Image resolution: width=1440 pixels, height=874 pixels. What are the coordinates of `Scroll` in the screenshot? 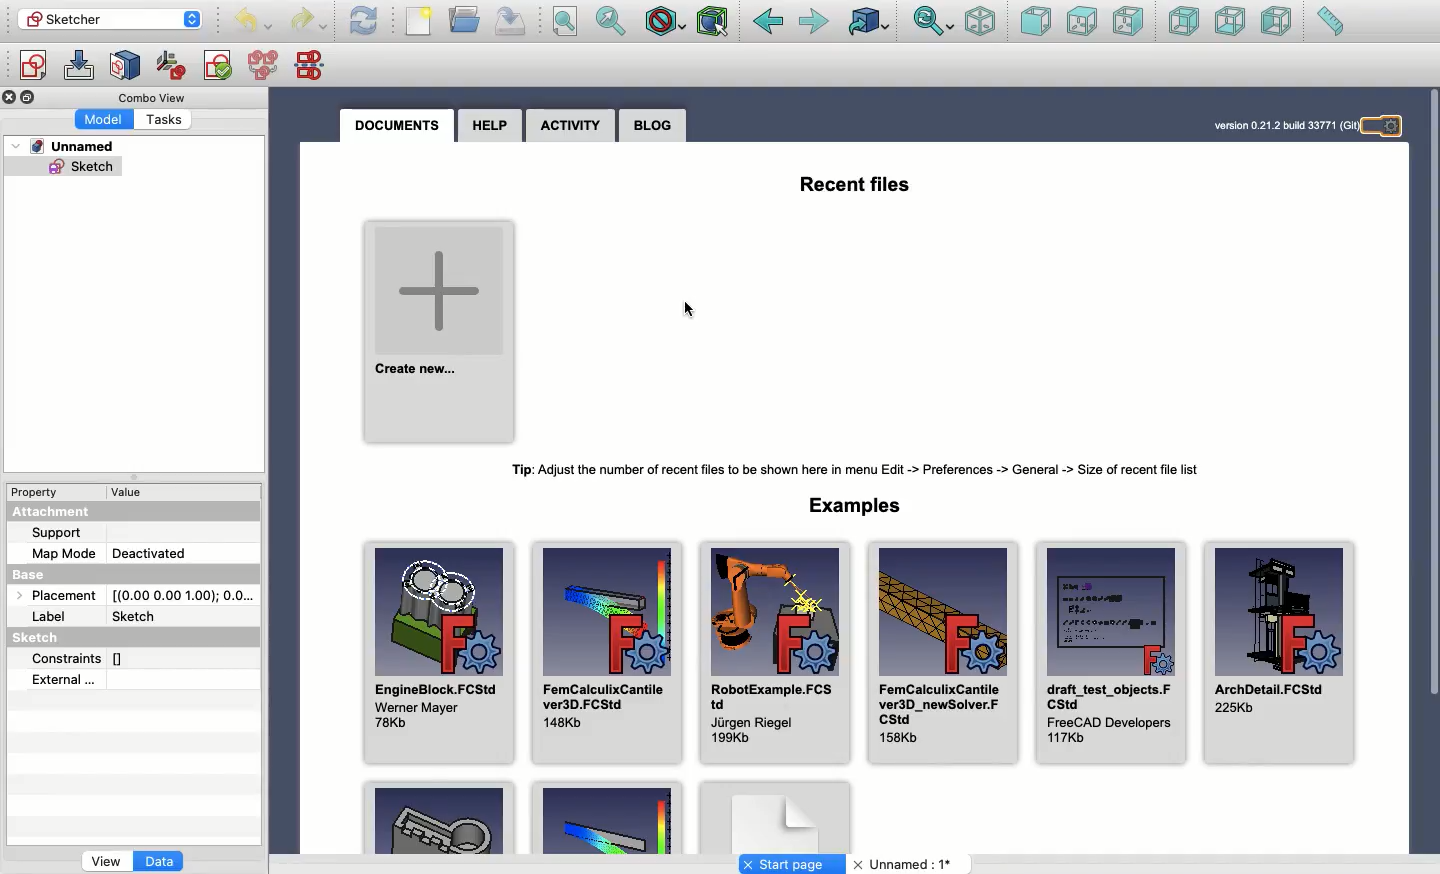 It's located at (1433, 393).